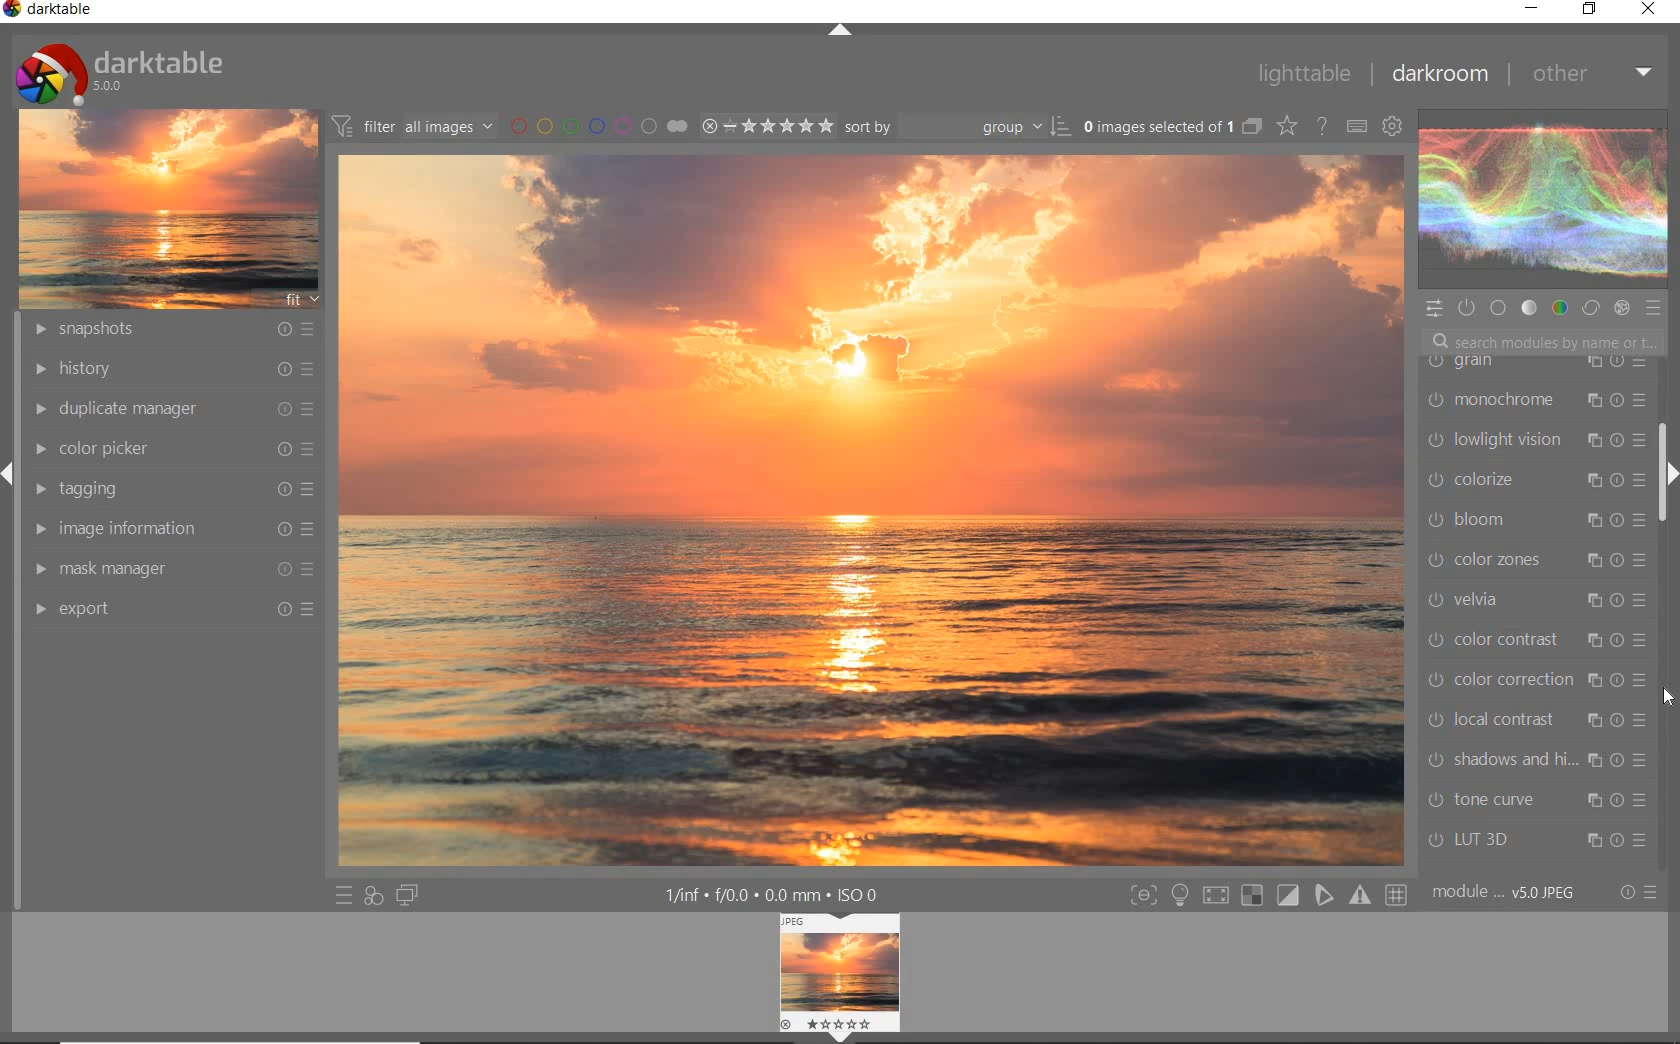 This screenshot has width=1680, height=1044. Describe the element at coordinates (776, 895) in the screenshot. I see `OTHER INTERFACE DETAIL` at that location.